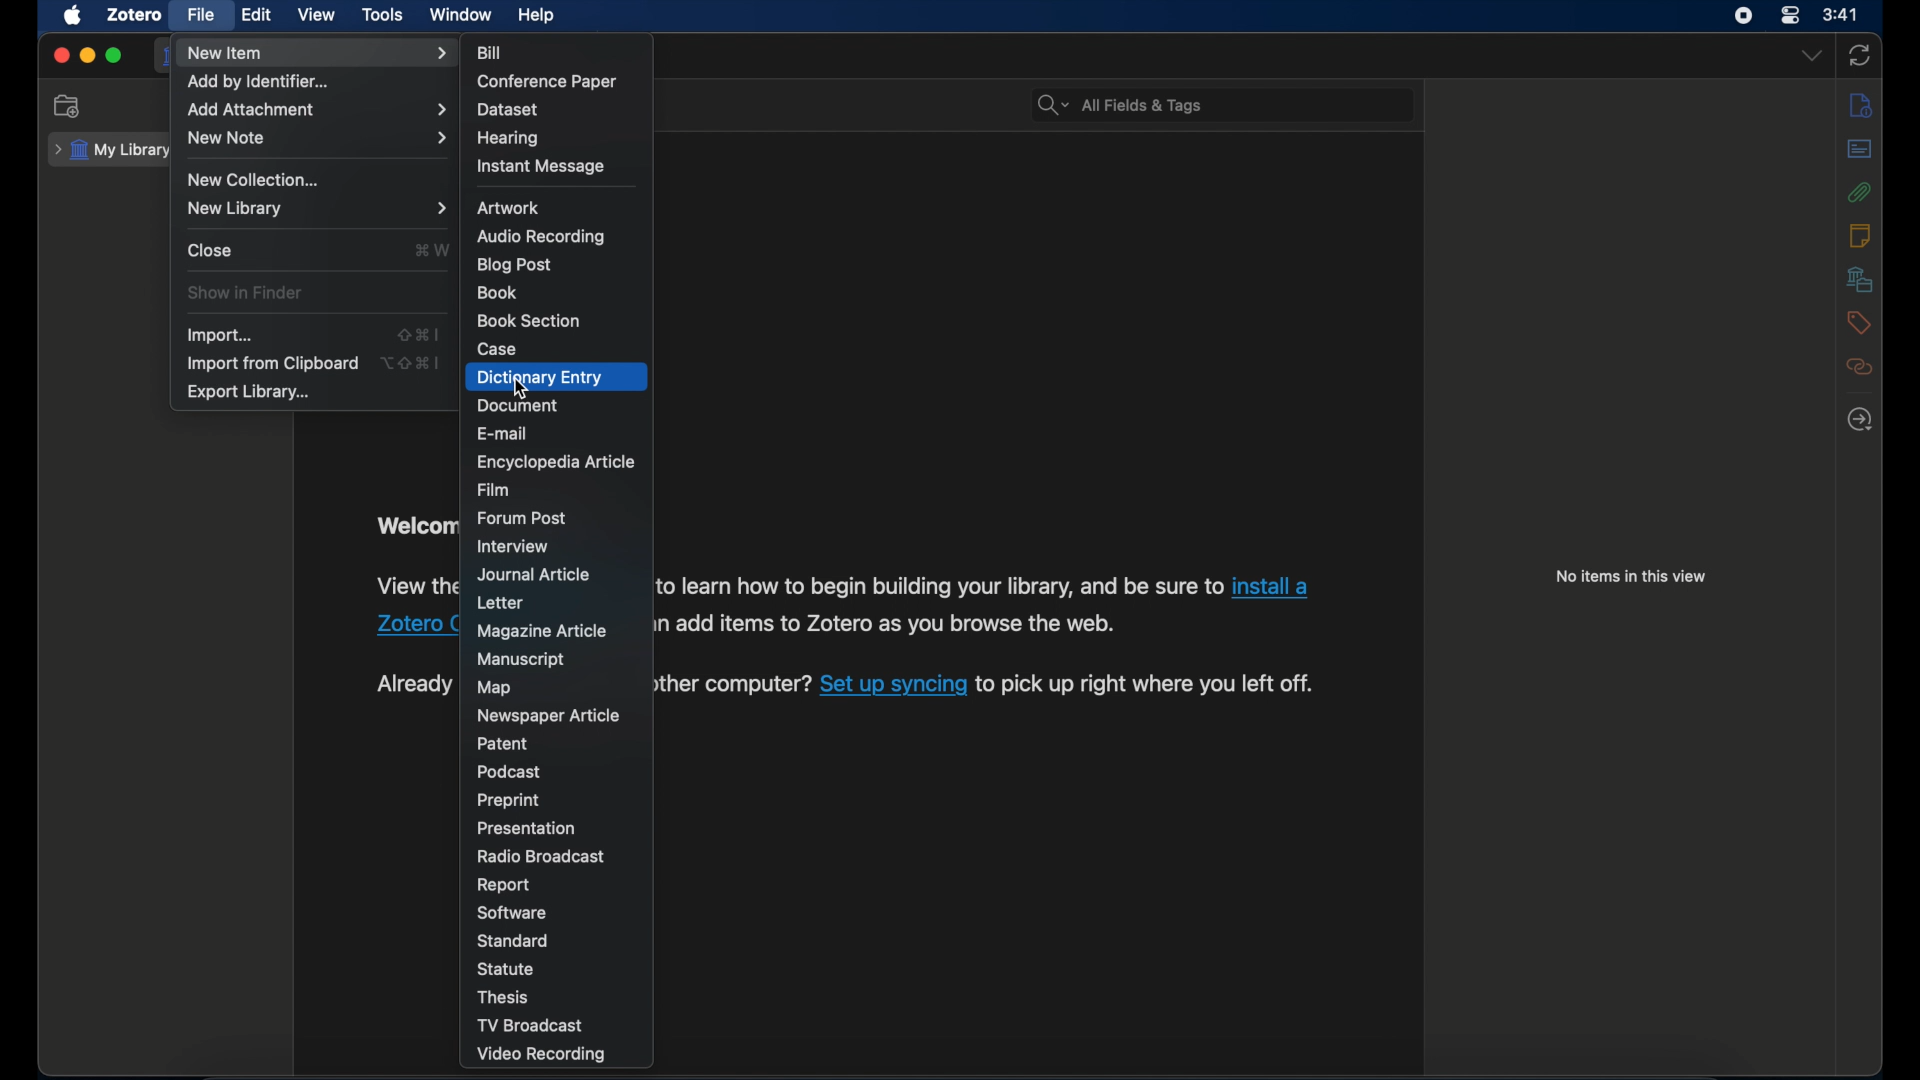 Image resolution: width=1920 pixels, height=1080 pixels. I want to click on export library, so click(250, 393).